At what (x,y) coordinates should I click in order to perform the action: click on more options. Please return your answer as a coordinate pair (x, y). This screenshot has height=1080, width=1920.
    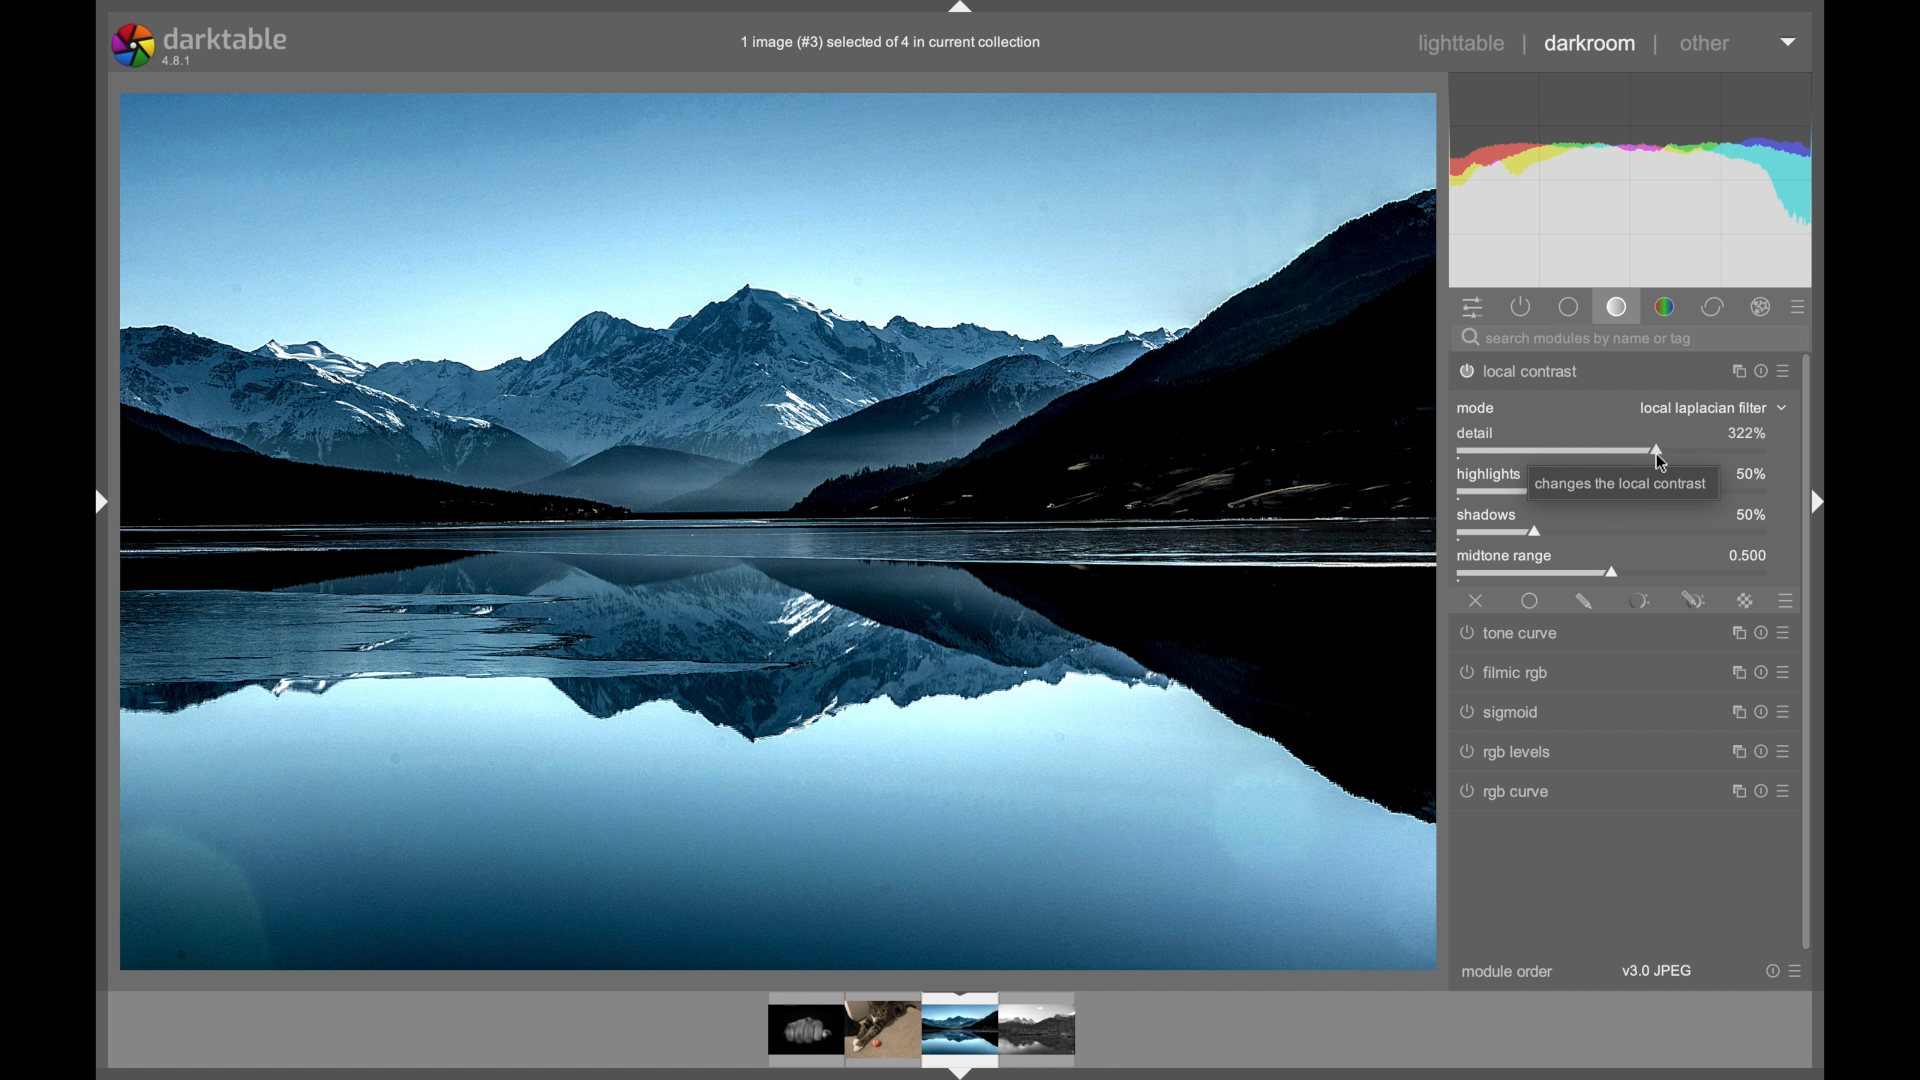
    Looking at the image, I should click on (1759, 708).